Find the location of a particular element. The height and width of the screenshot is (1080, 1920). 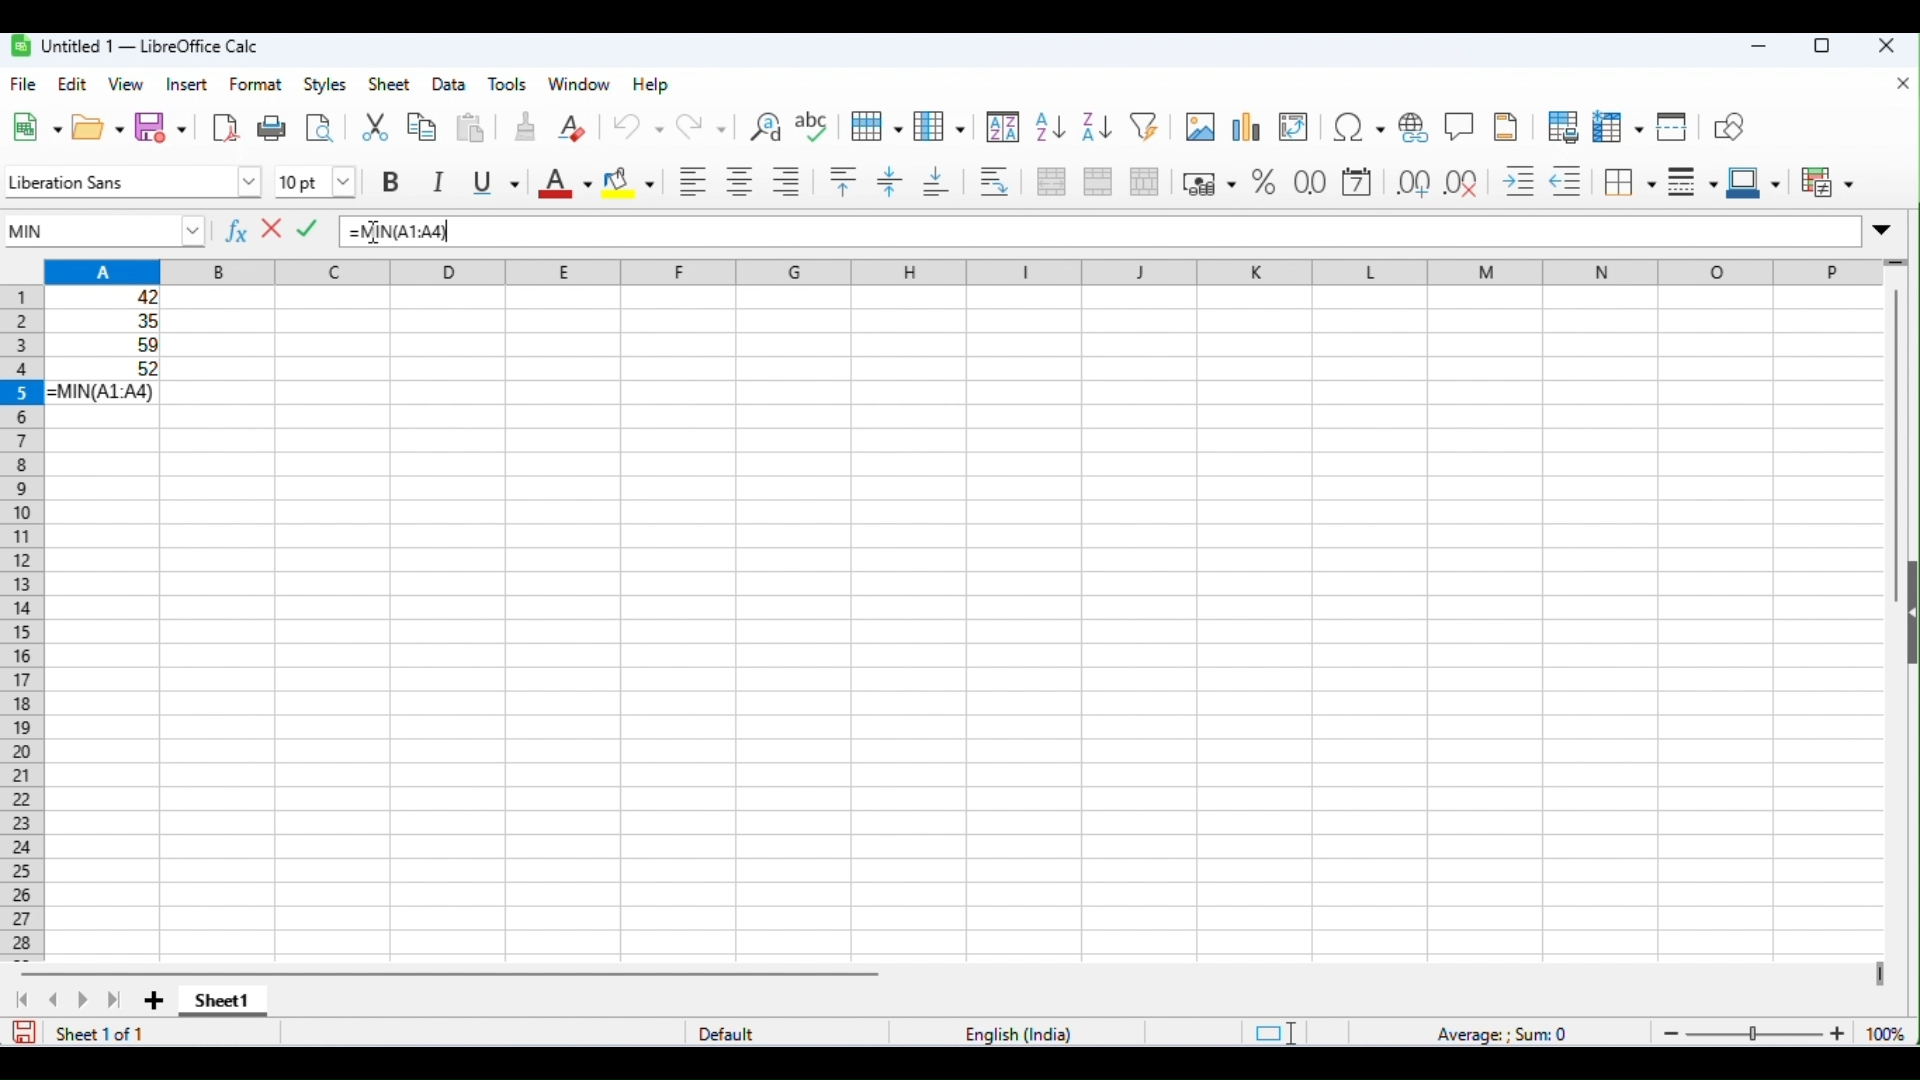

language is located at coordinates (1020, 1034).